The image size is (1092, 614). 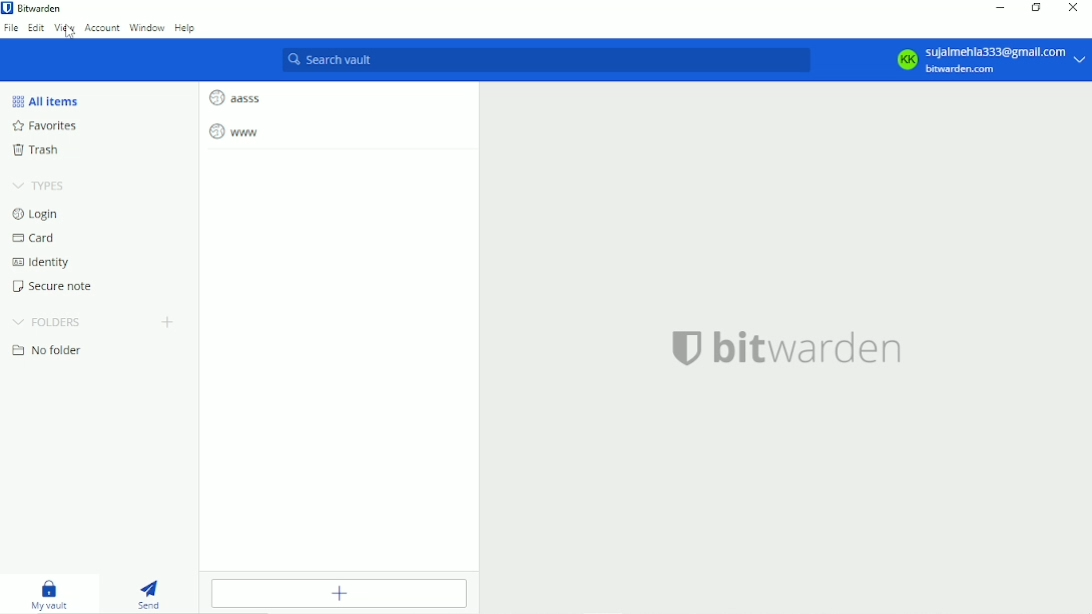 What do you see at coordinates (35, 30) in the screenshot?
I see `Edit` at bounding box center [35, 30].